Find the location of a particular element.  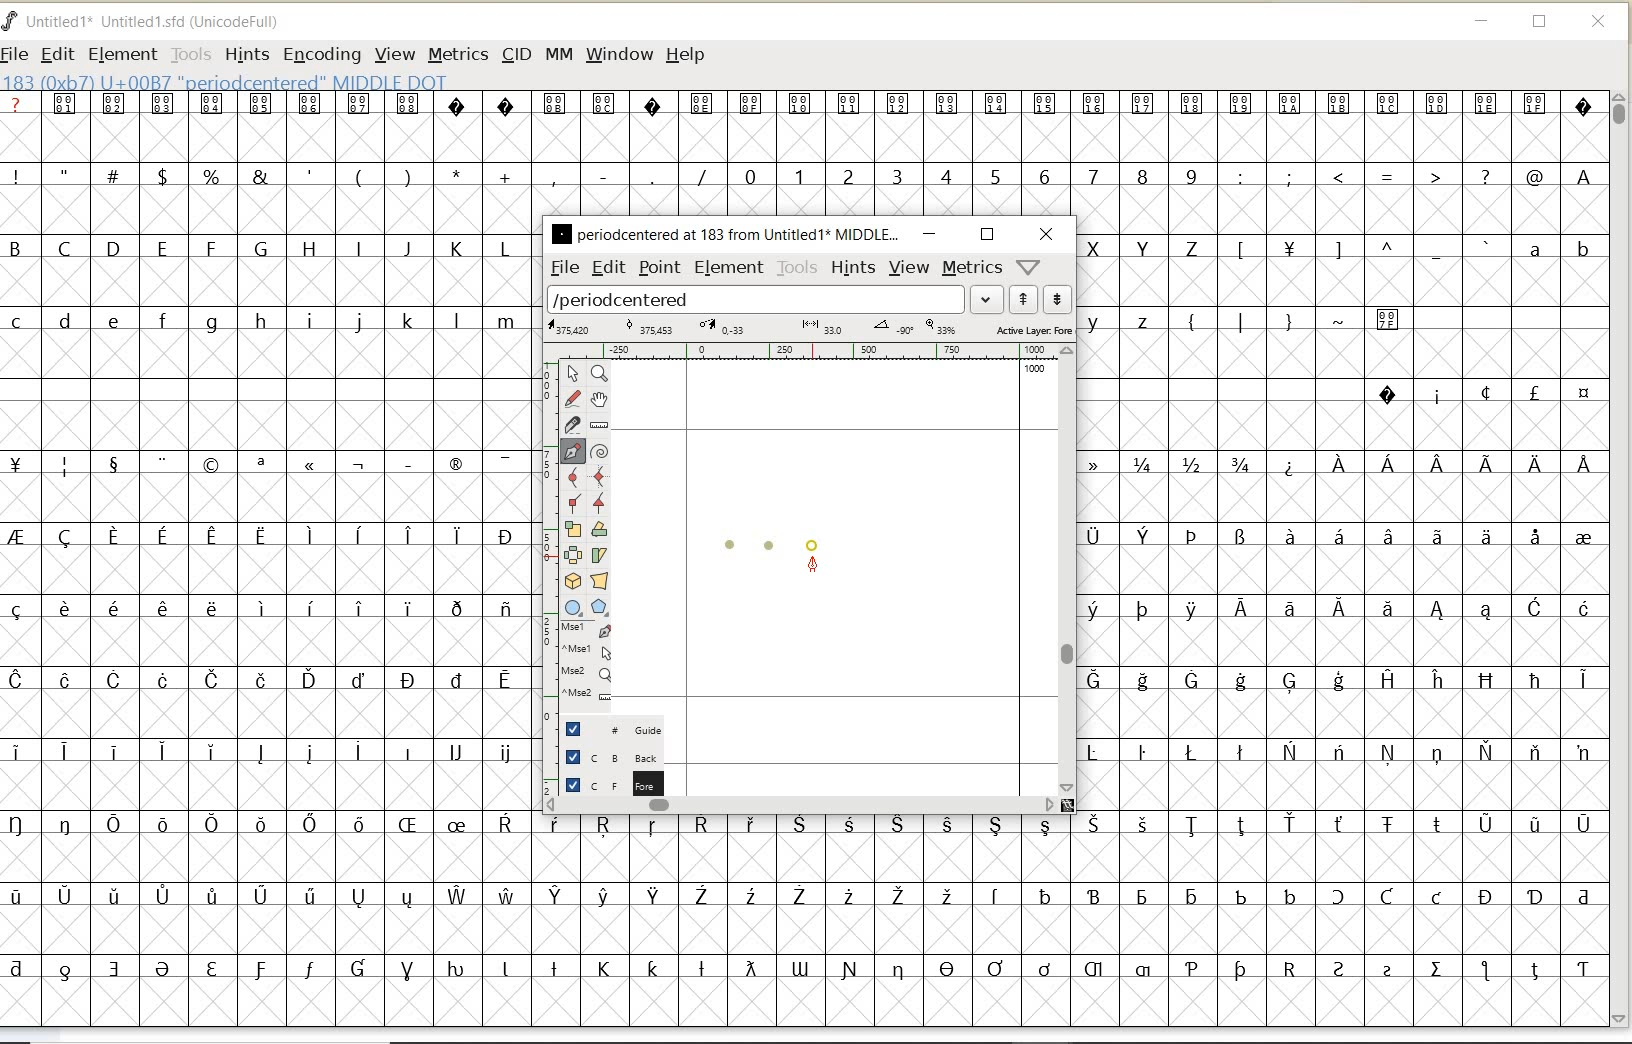

skew the selection is located at coordinates (600, 553).